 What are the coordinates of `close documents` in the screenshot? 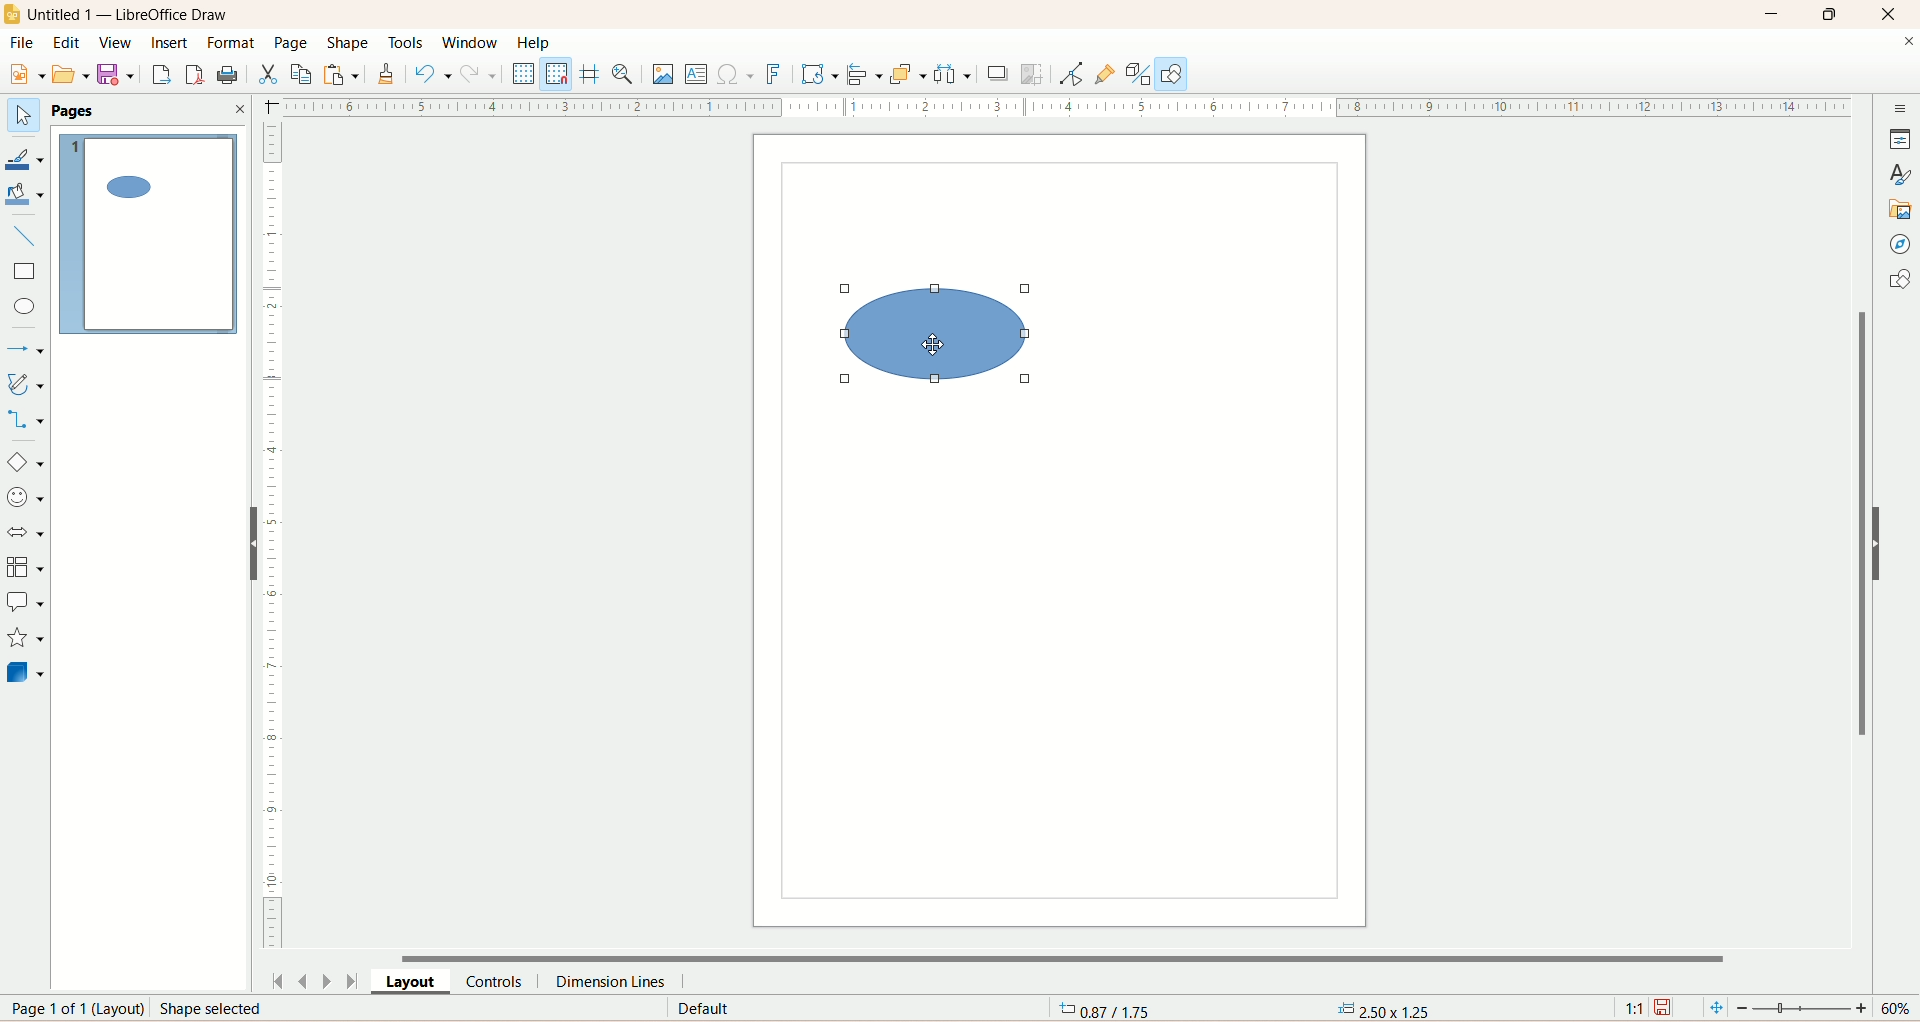 It's located at (1908, 43).